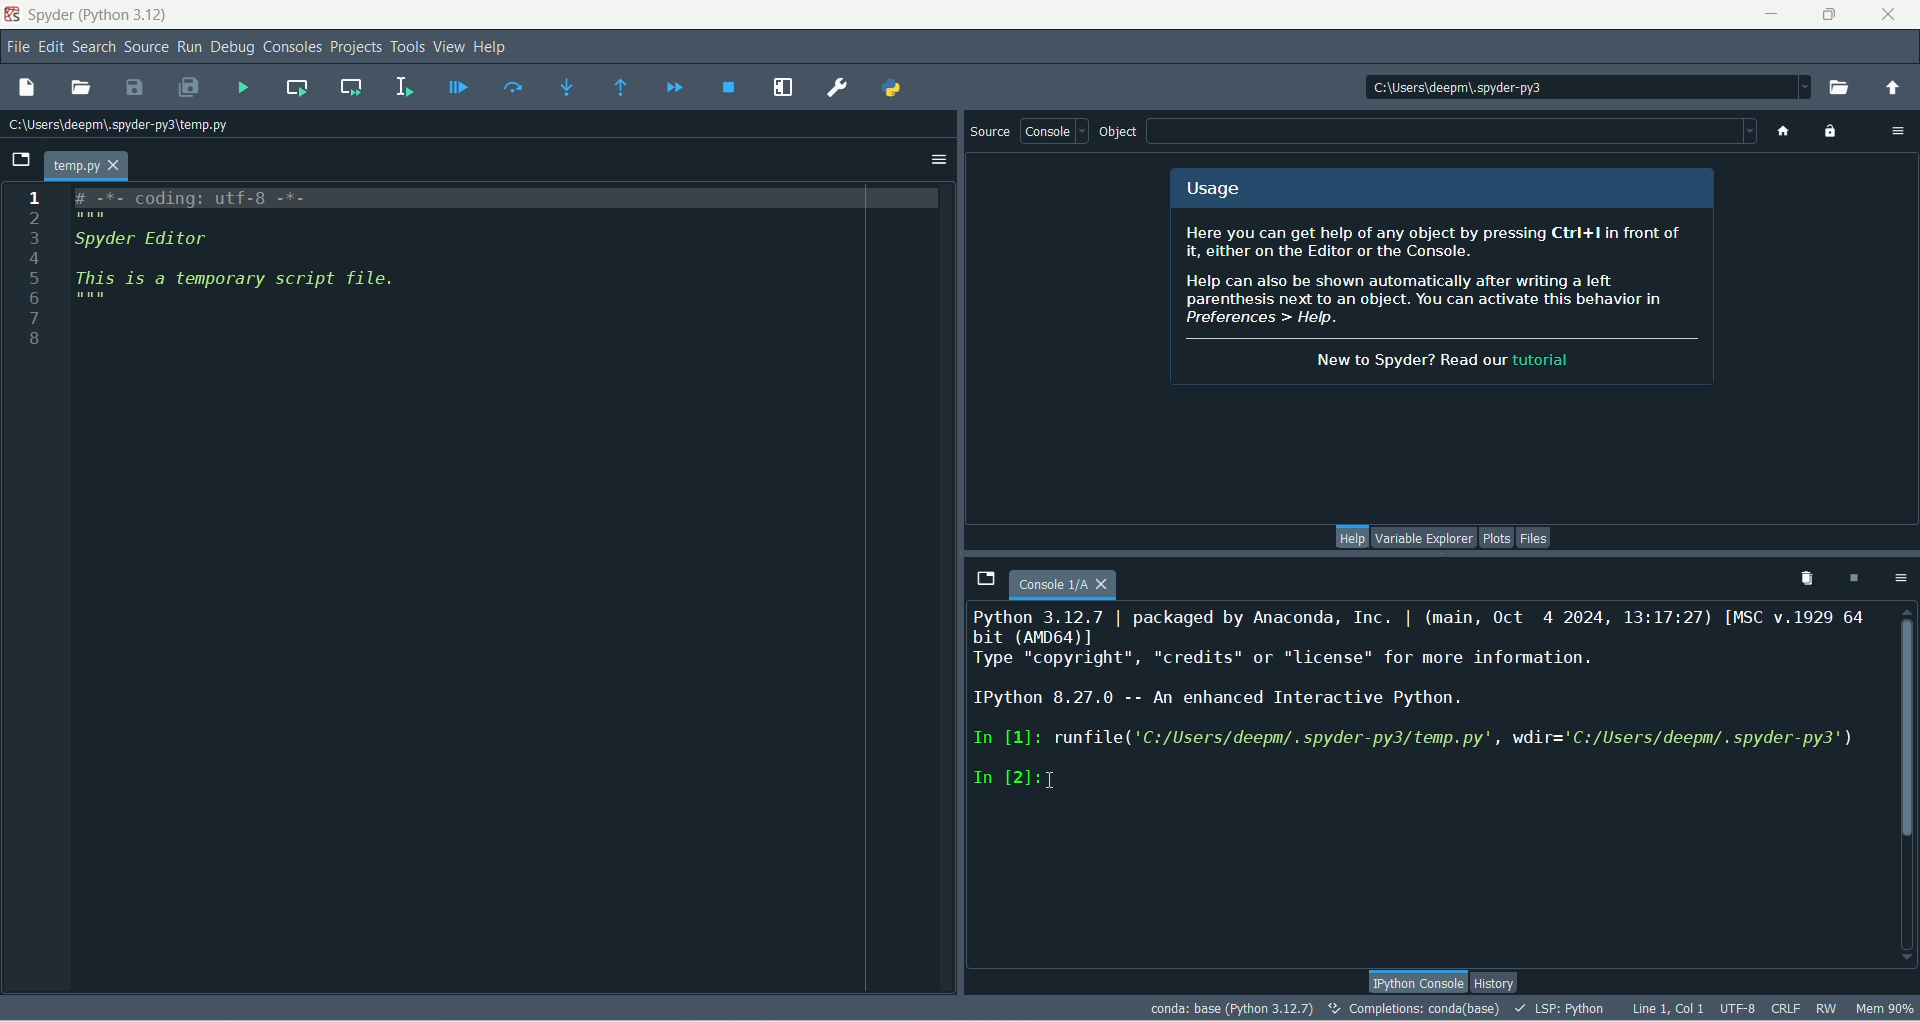  What do you see at coordinates (458, 91) in the screenshot?
I see `debug file` at bounding box center [458, 91].